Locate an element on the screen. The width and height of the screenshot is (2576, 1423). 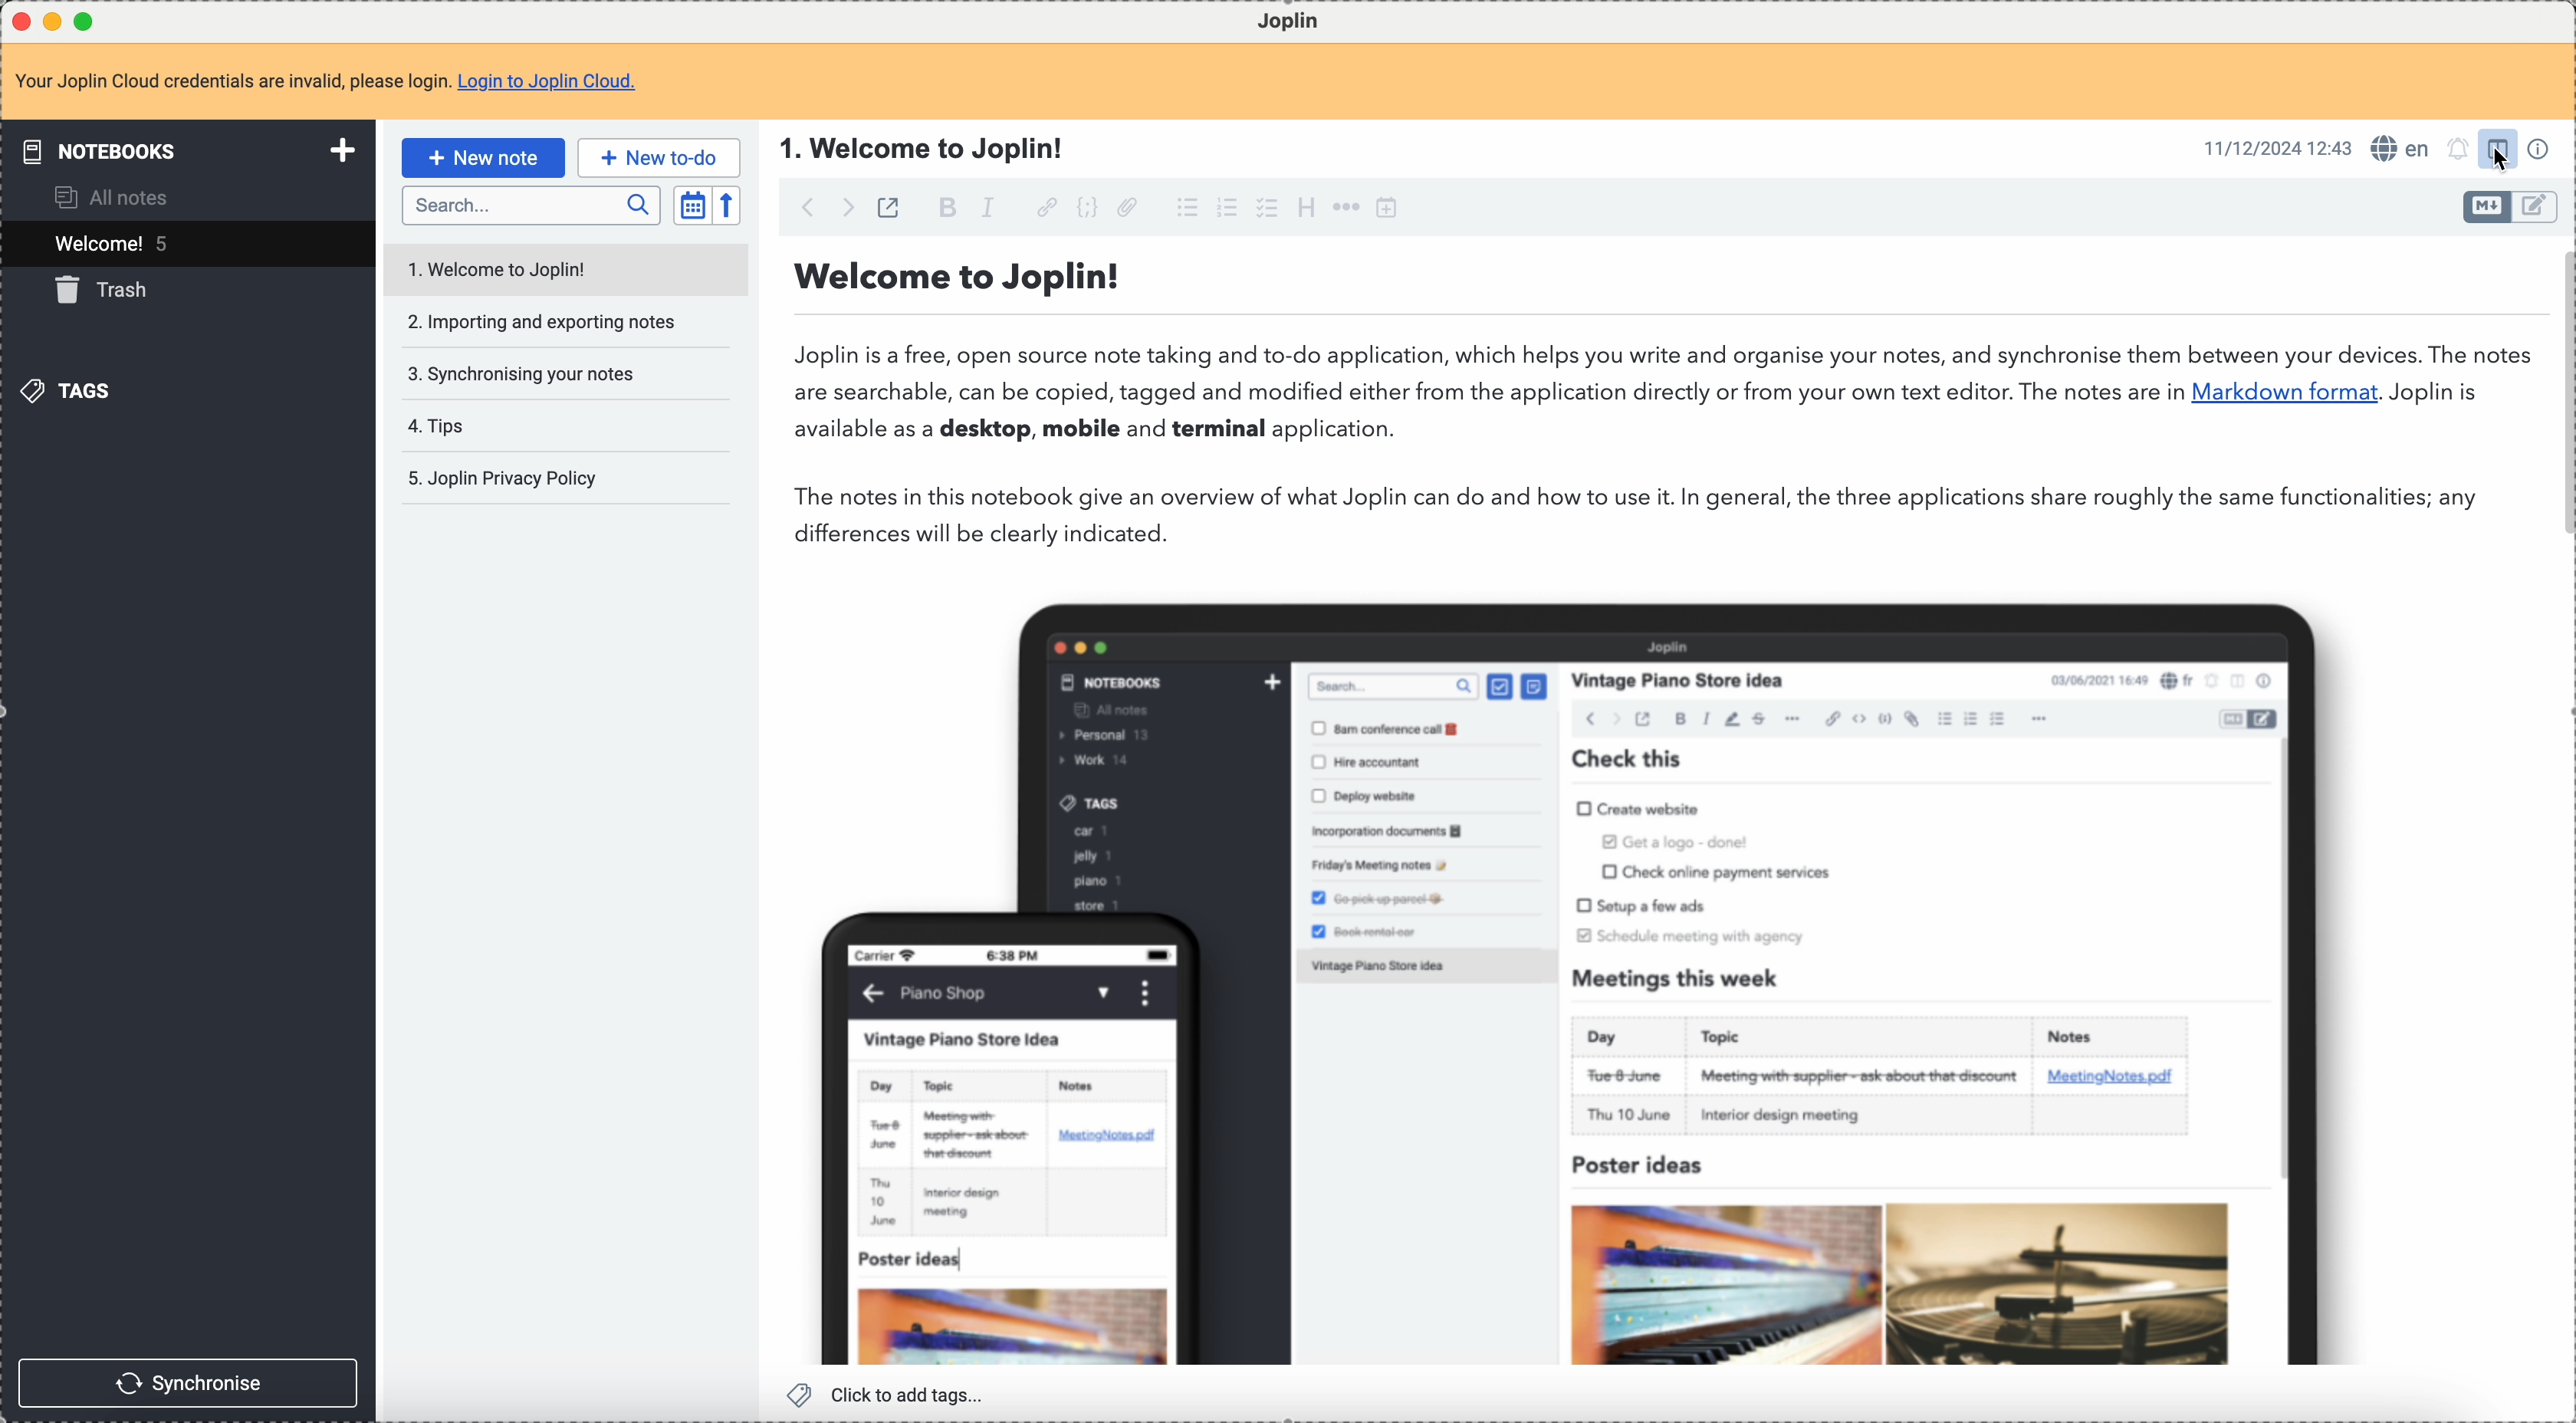
bold is located at coordinates (945, 205).